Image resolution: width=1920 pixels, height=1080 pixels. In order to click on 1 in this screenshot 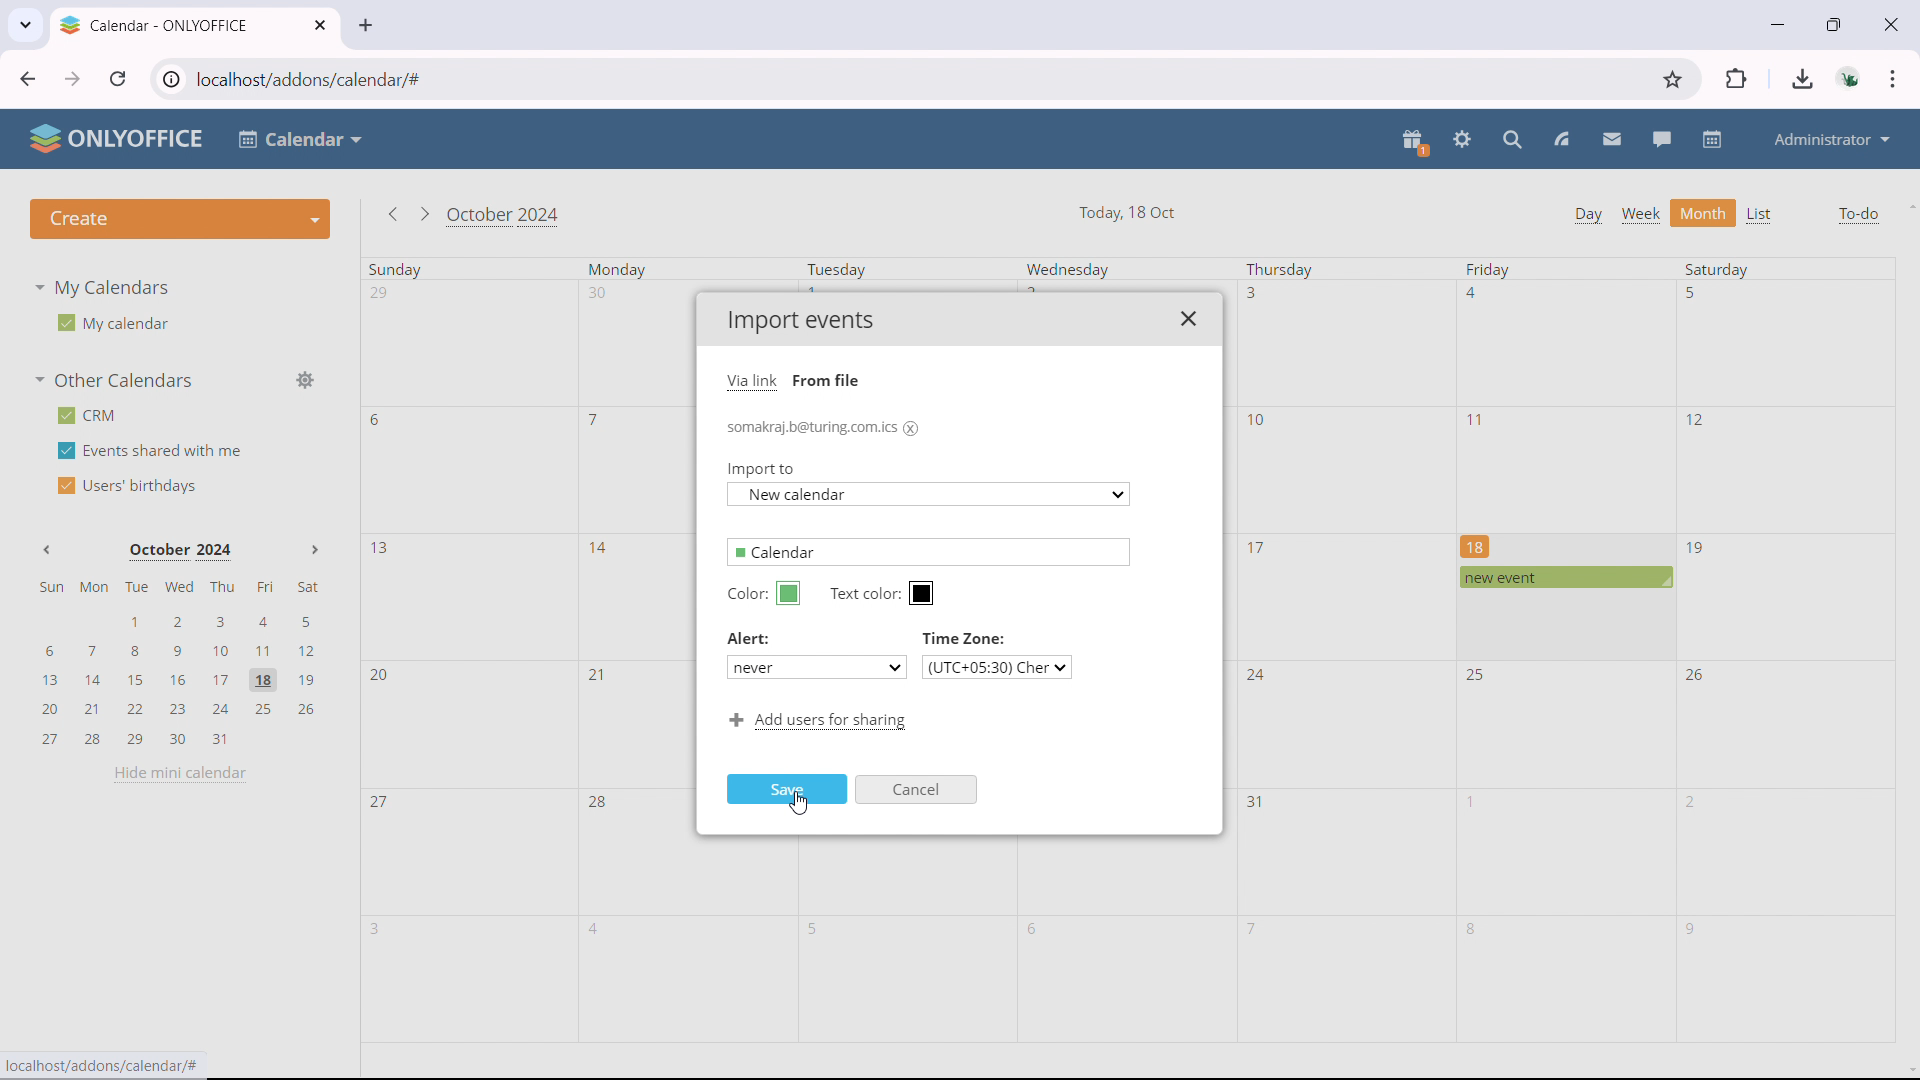, I will do `click(1474, 802)`.